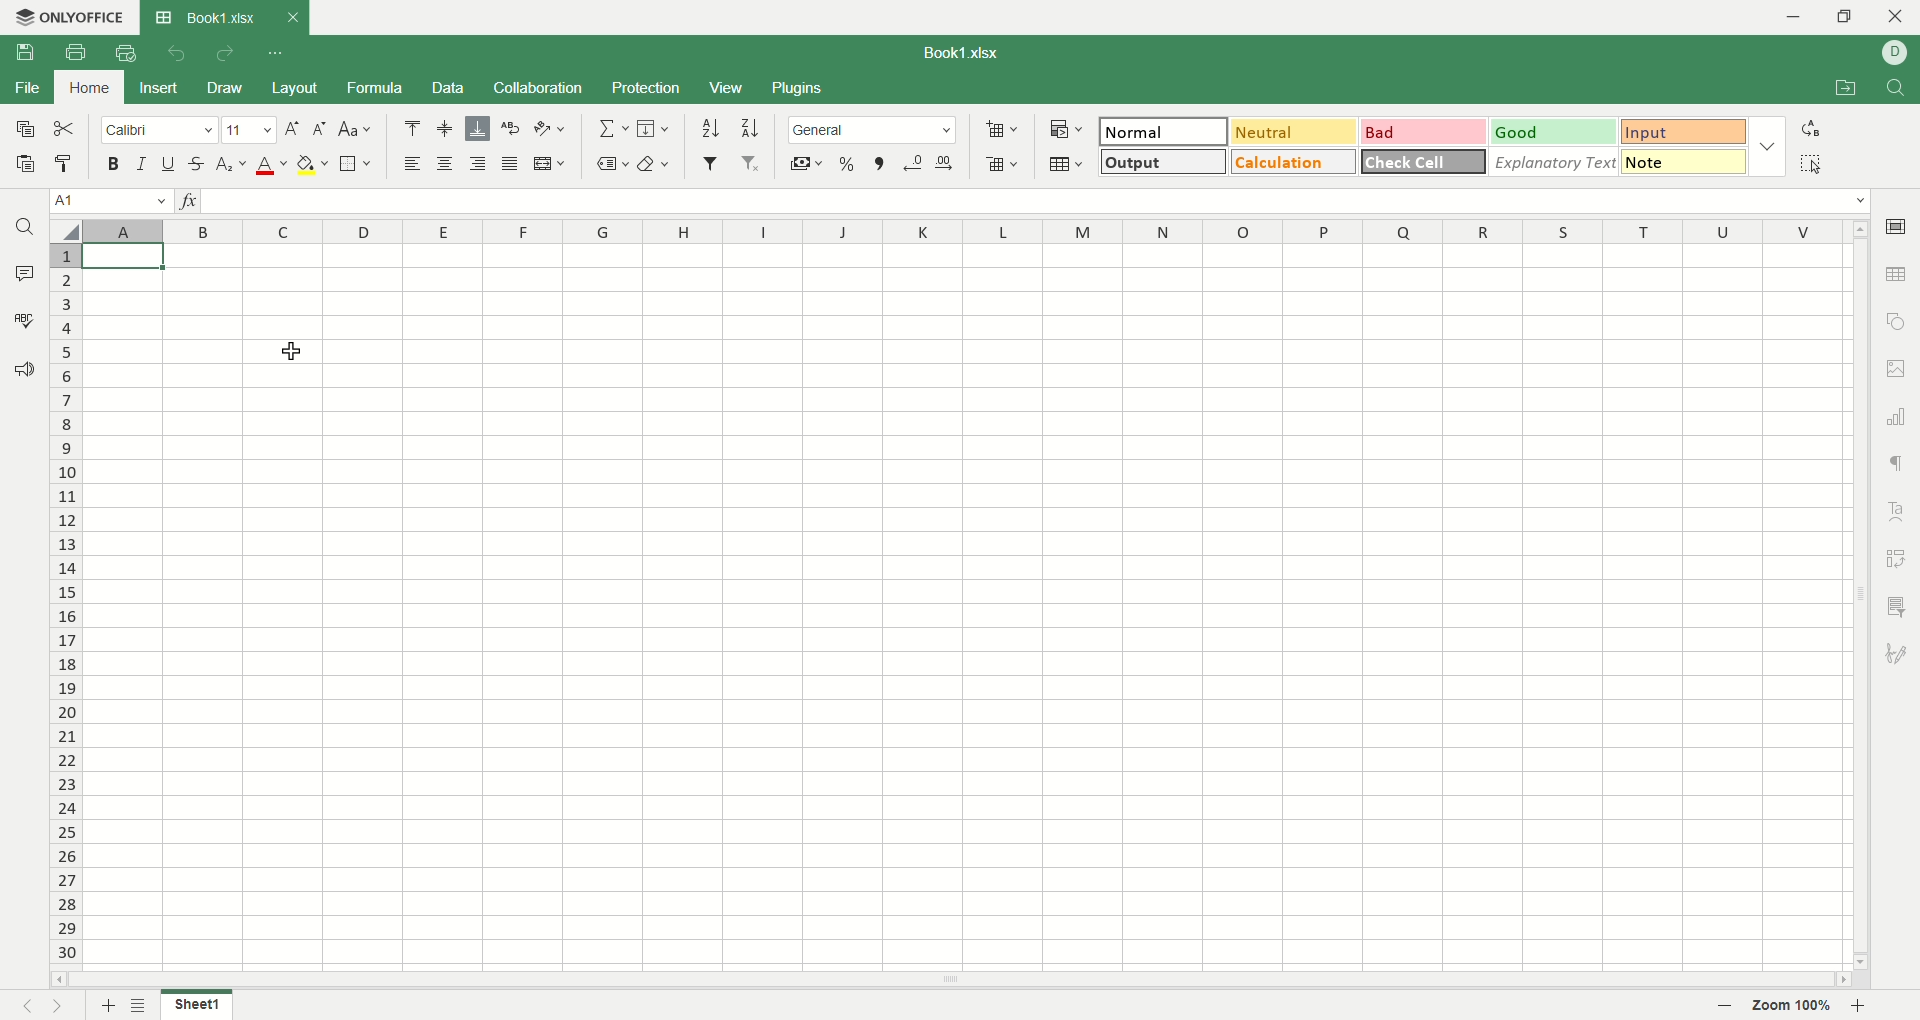 This screenshot has width=1920, height=1020. I want to click on sheet, so click(956, 602).